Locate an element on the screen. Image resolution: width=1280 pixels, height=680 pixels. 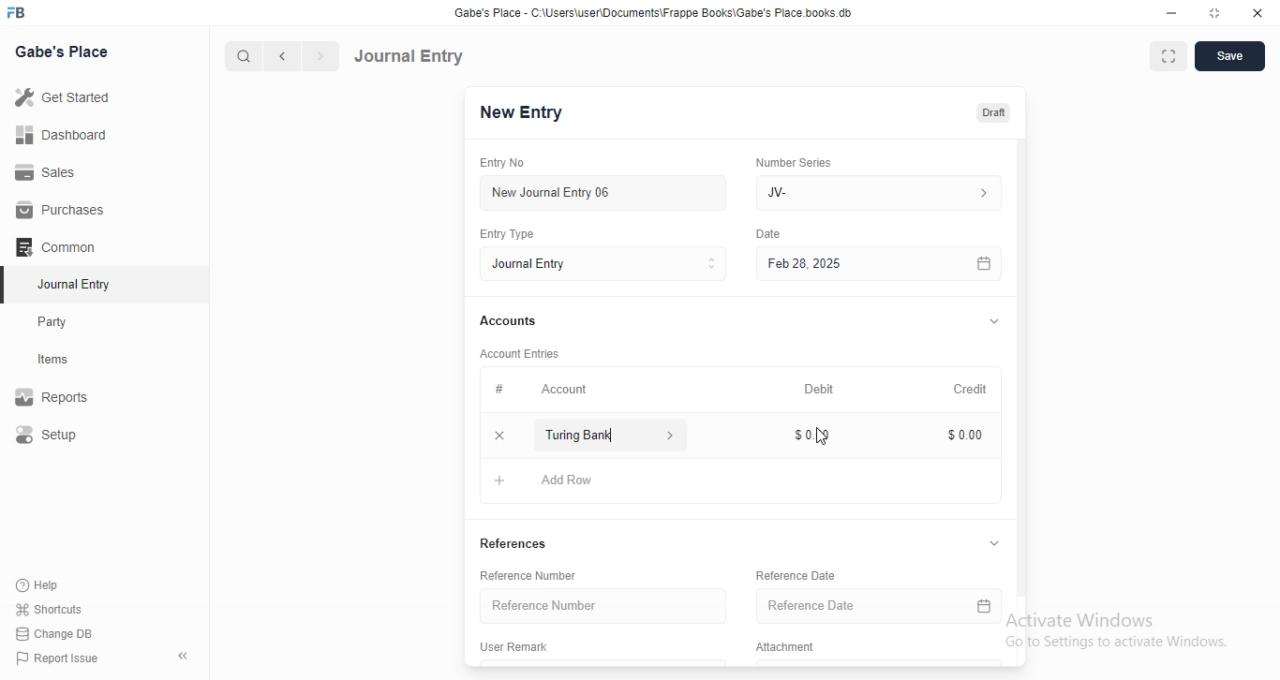
search is located at coordinates (245, 56).